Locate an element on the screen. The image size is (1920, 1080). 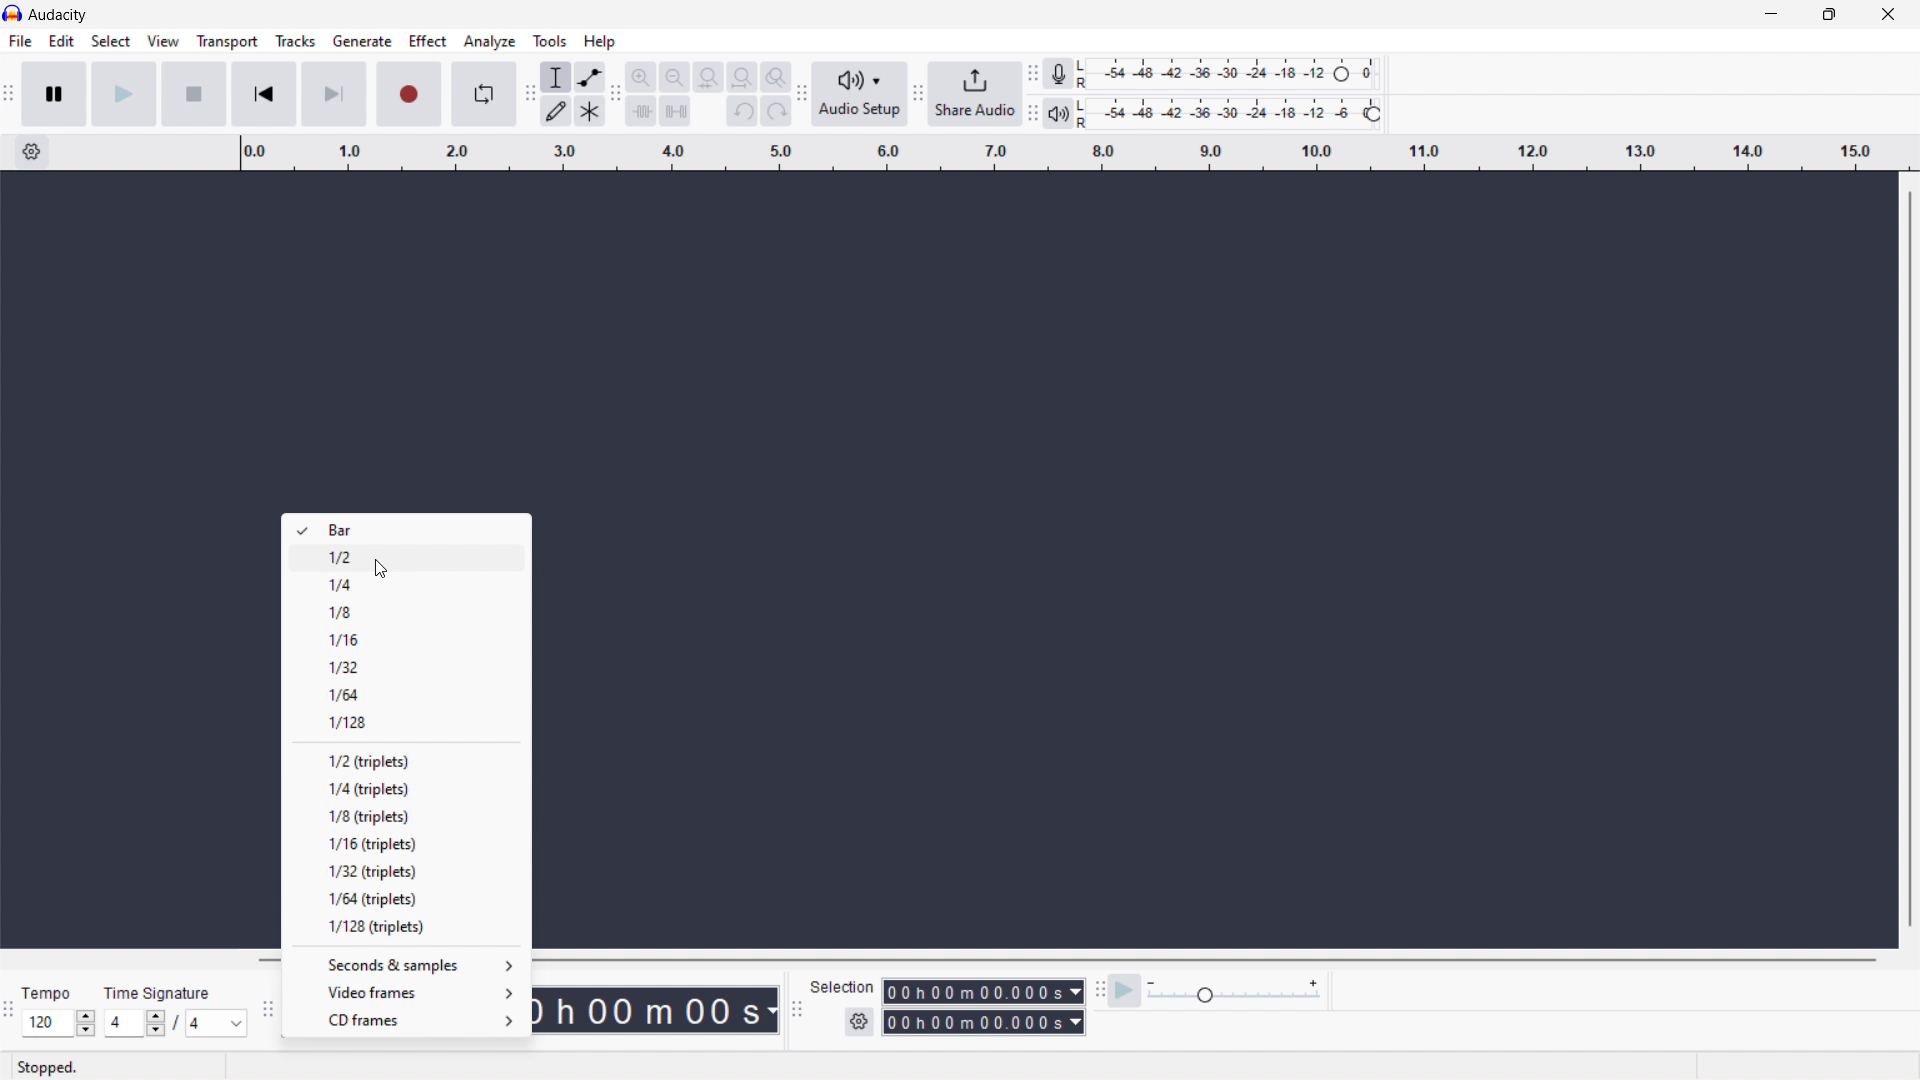
cursor is located at coordinates (387, 569).